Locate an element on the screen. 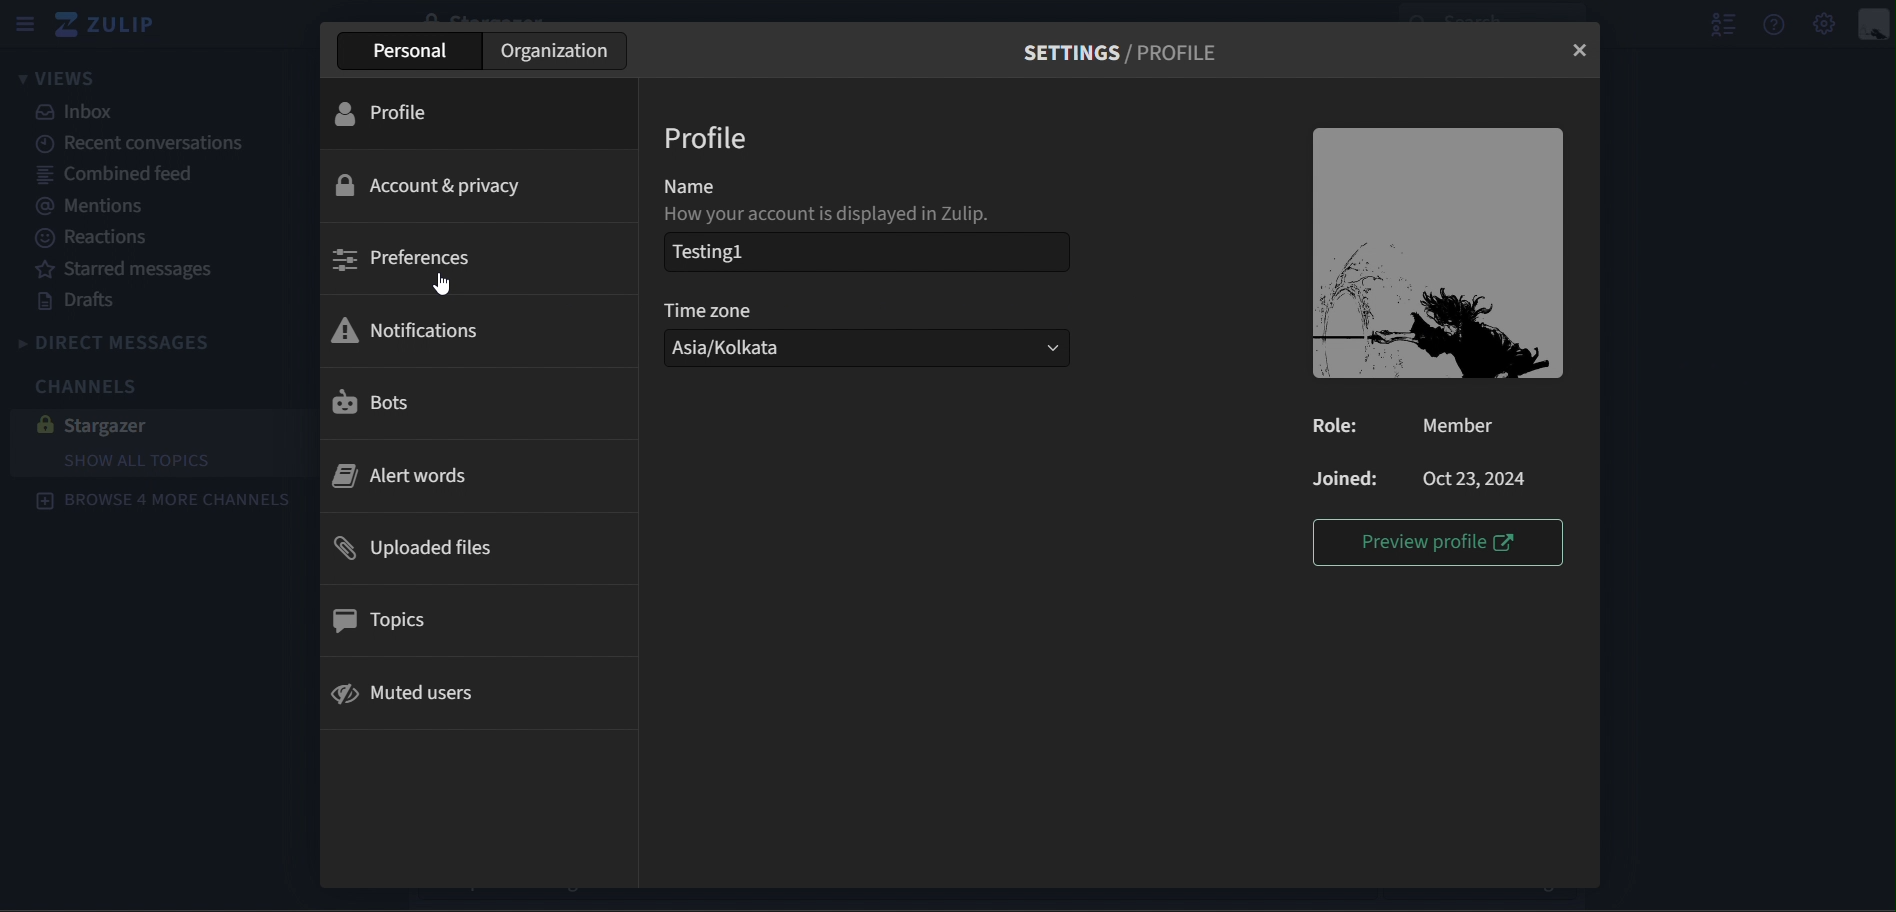  preview profile is located at coordinates (1440, 541).